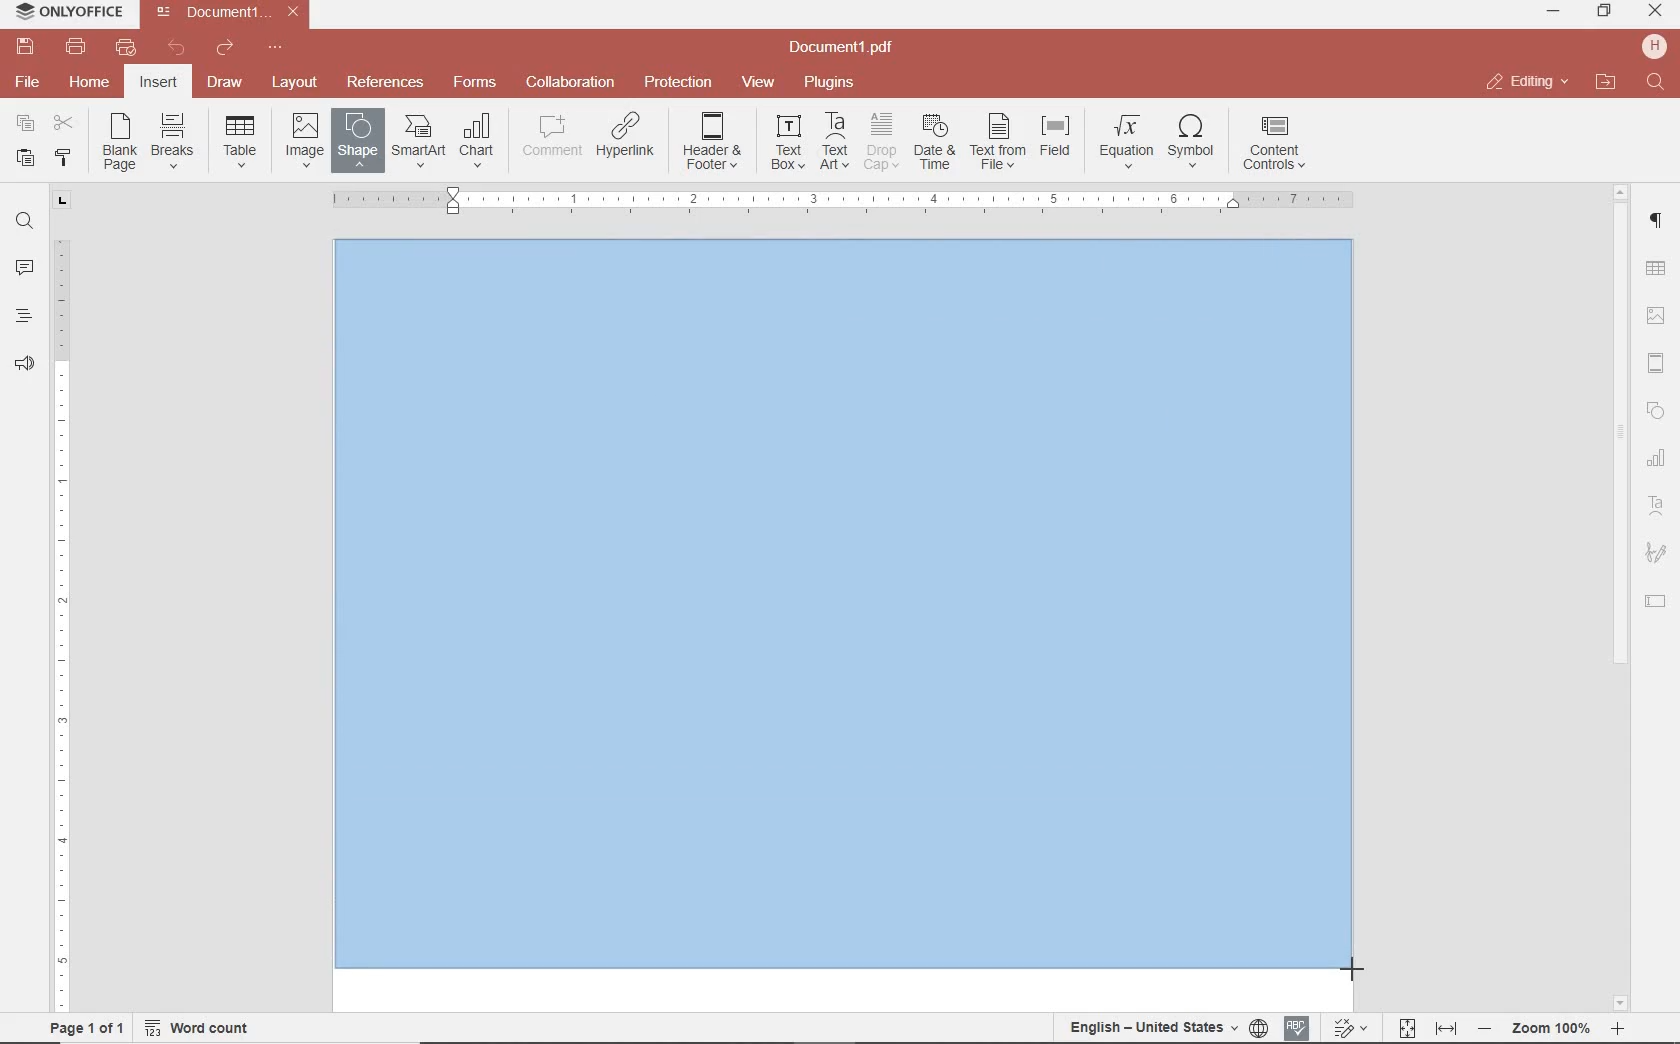 The width and height of the screenshot is (1680, 1044). Describe the element at coordinates (1606, 83) in the screenshot. I see `open file location` at that location.